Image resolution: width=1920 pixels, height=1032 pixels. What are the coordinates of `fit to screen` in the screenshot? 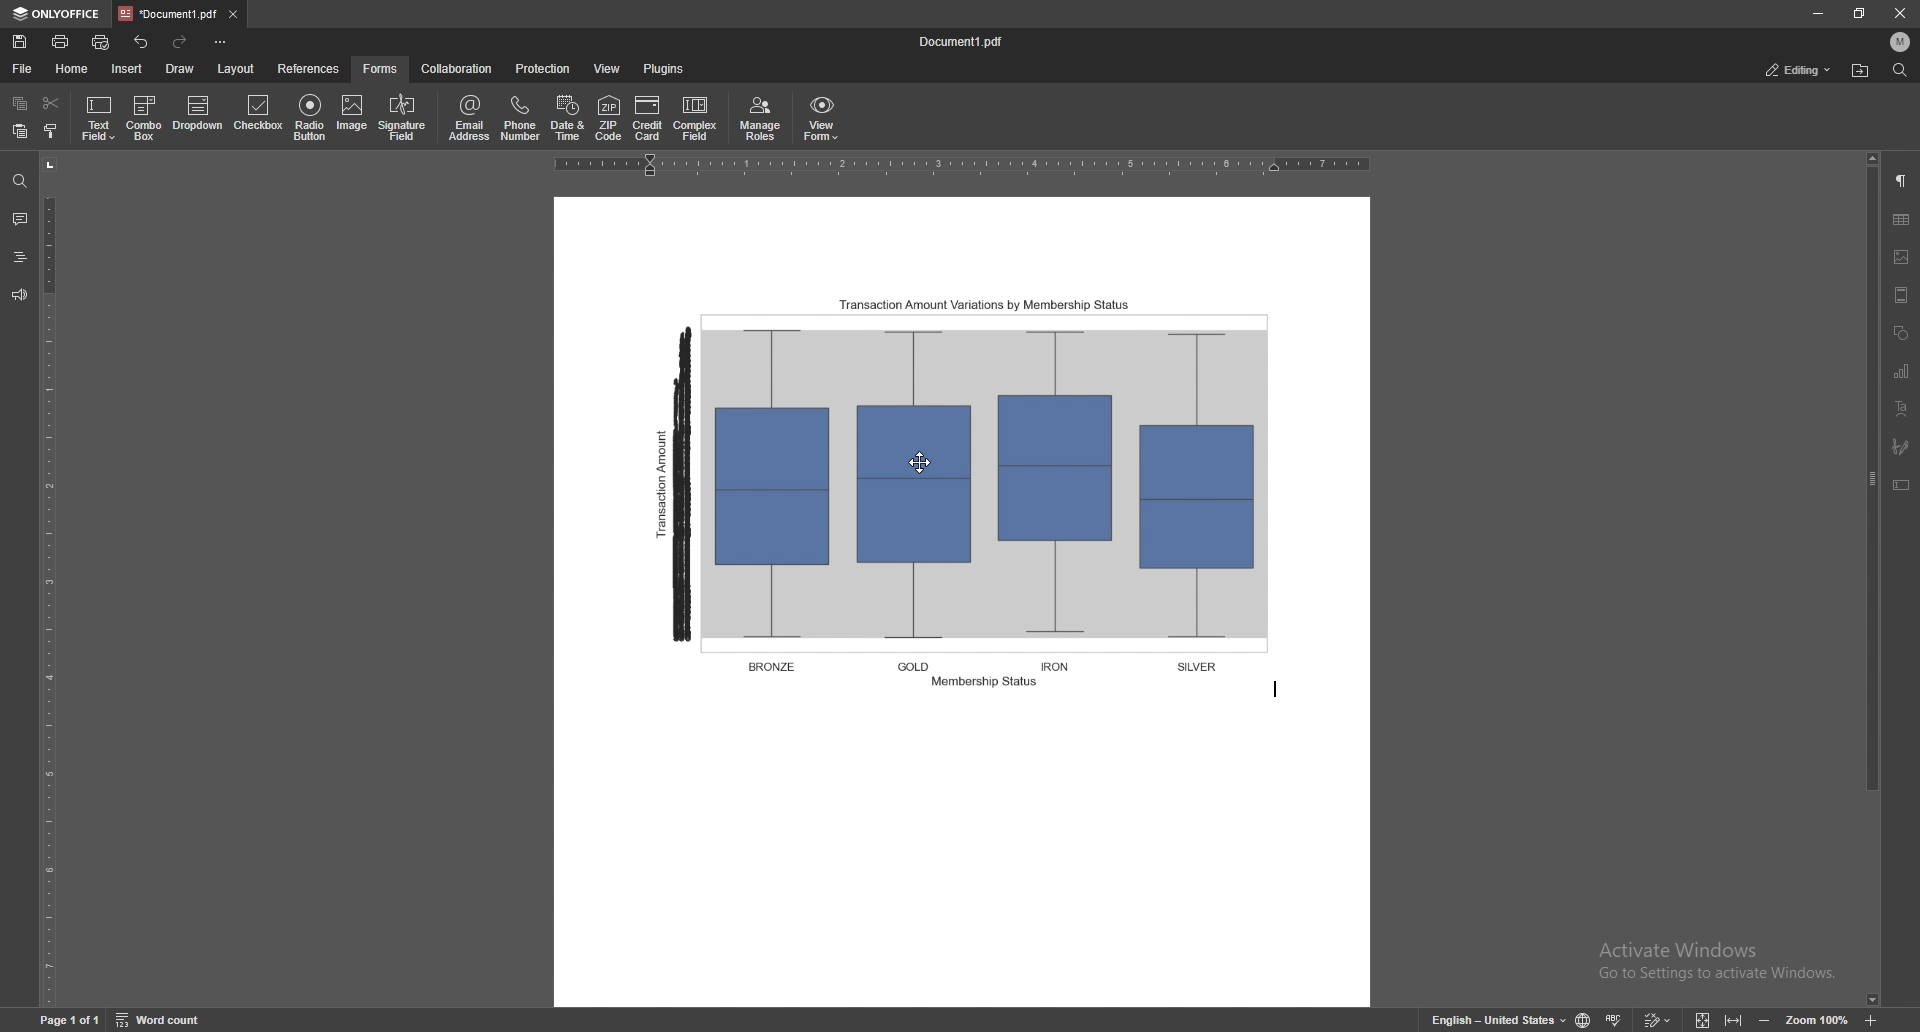 It's located at (1704, 1018).